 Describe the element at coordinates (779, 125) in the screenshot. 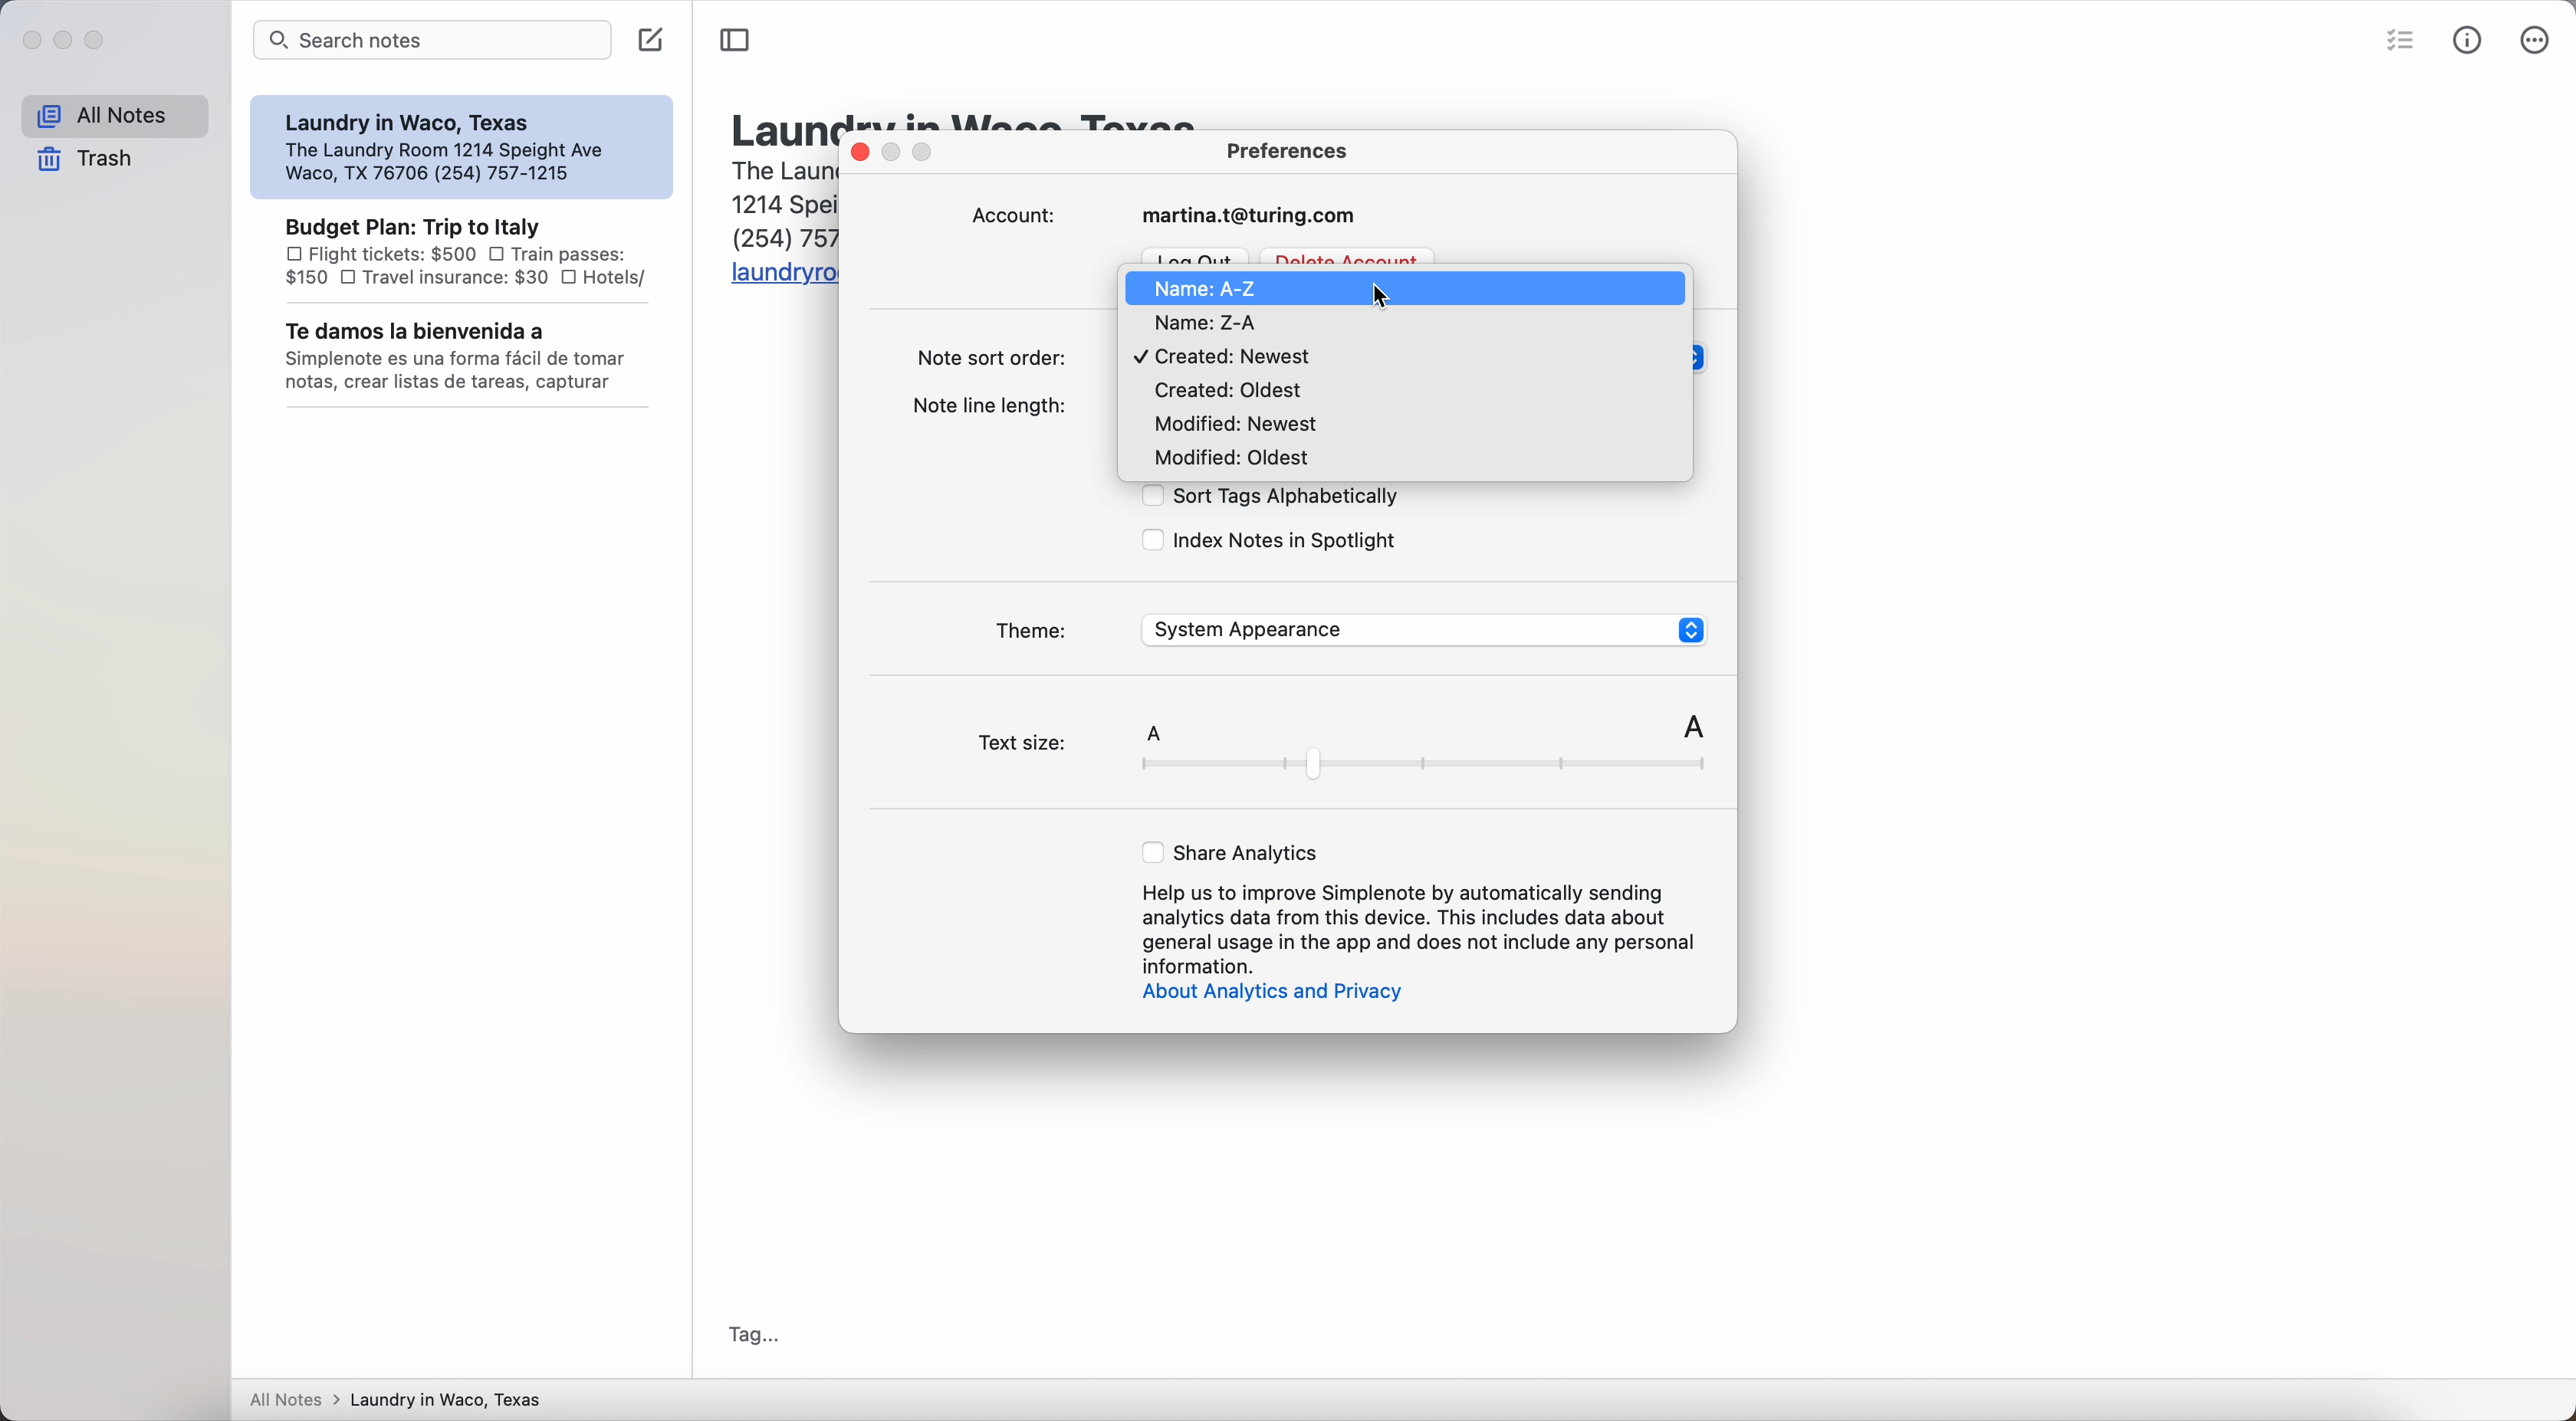

I see `title: Laundry in Waco, Texas` at that location.